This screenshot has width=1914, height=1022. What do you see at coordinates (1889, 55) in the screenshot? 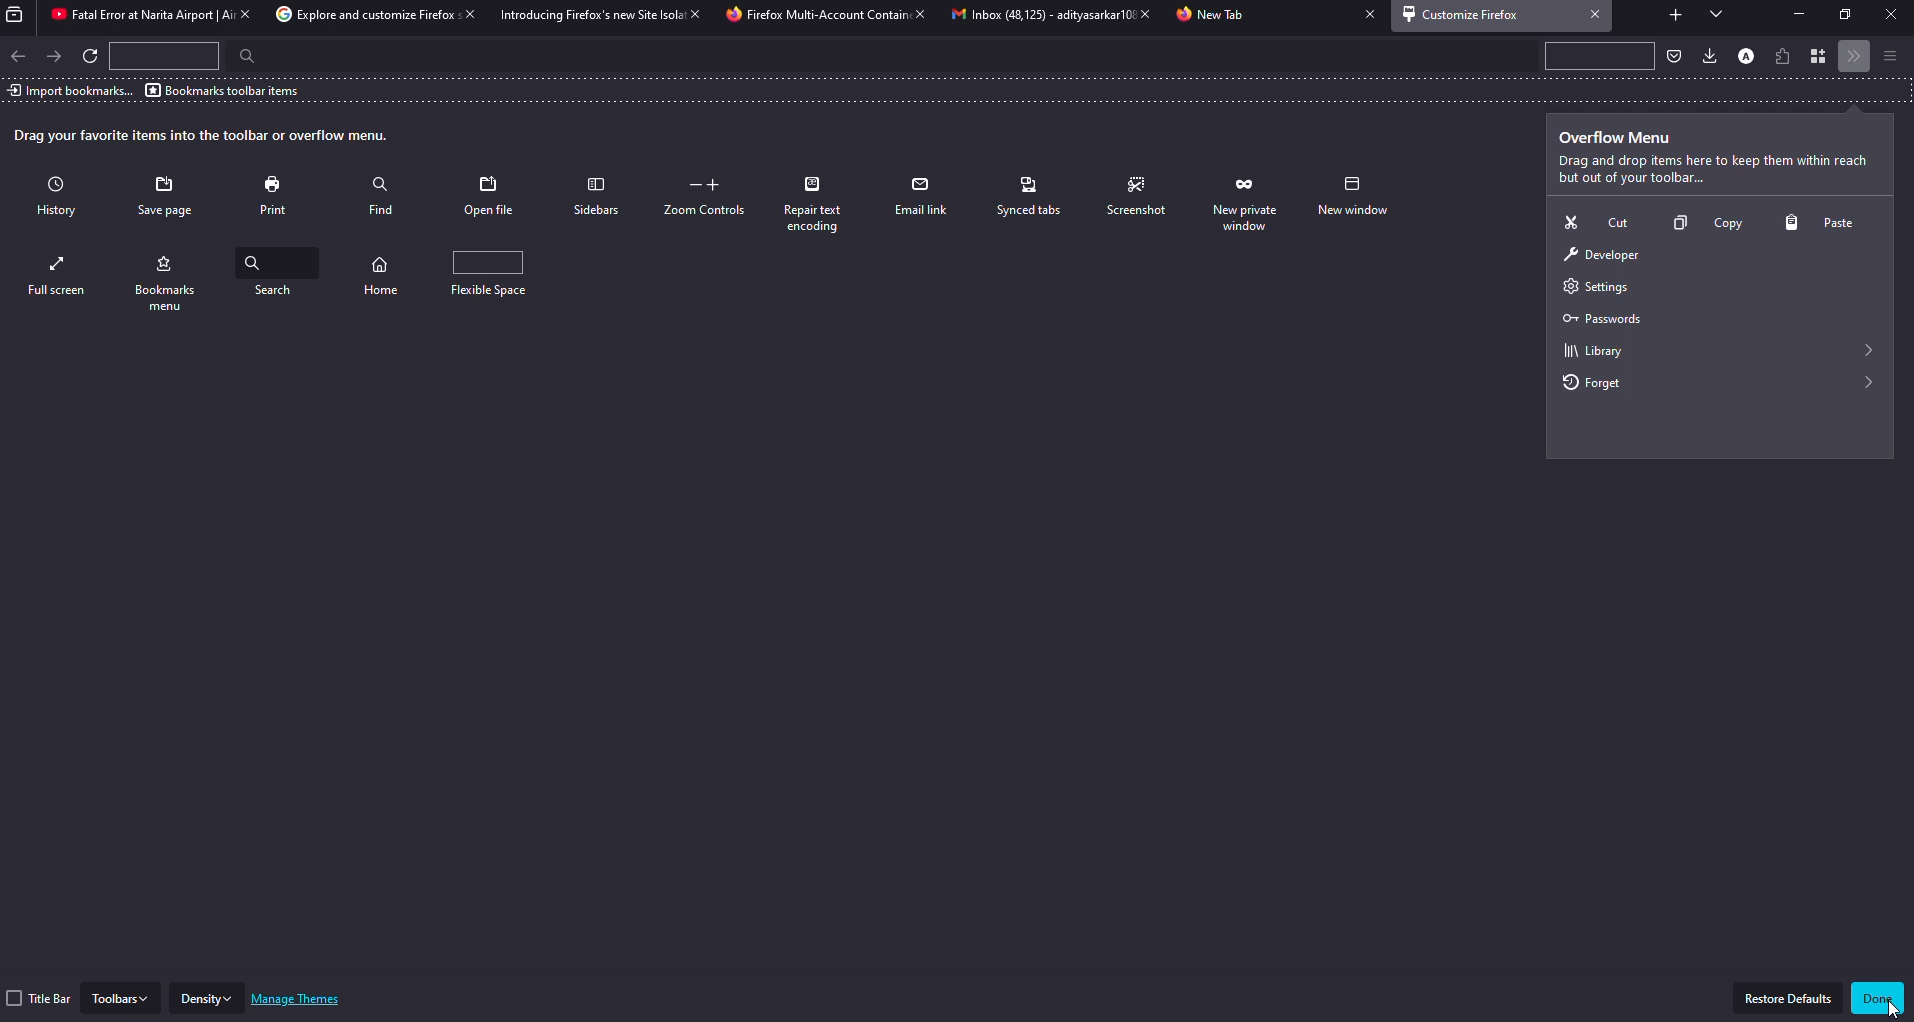
I see `menu` at bounding box center [1889, 55].